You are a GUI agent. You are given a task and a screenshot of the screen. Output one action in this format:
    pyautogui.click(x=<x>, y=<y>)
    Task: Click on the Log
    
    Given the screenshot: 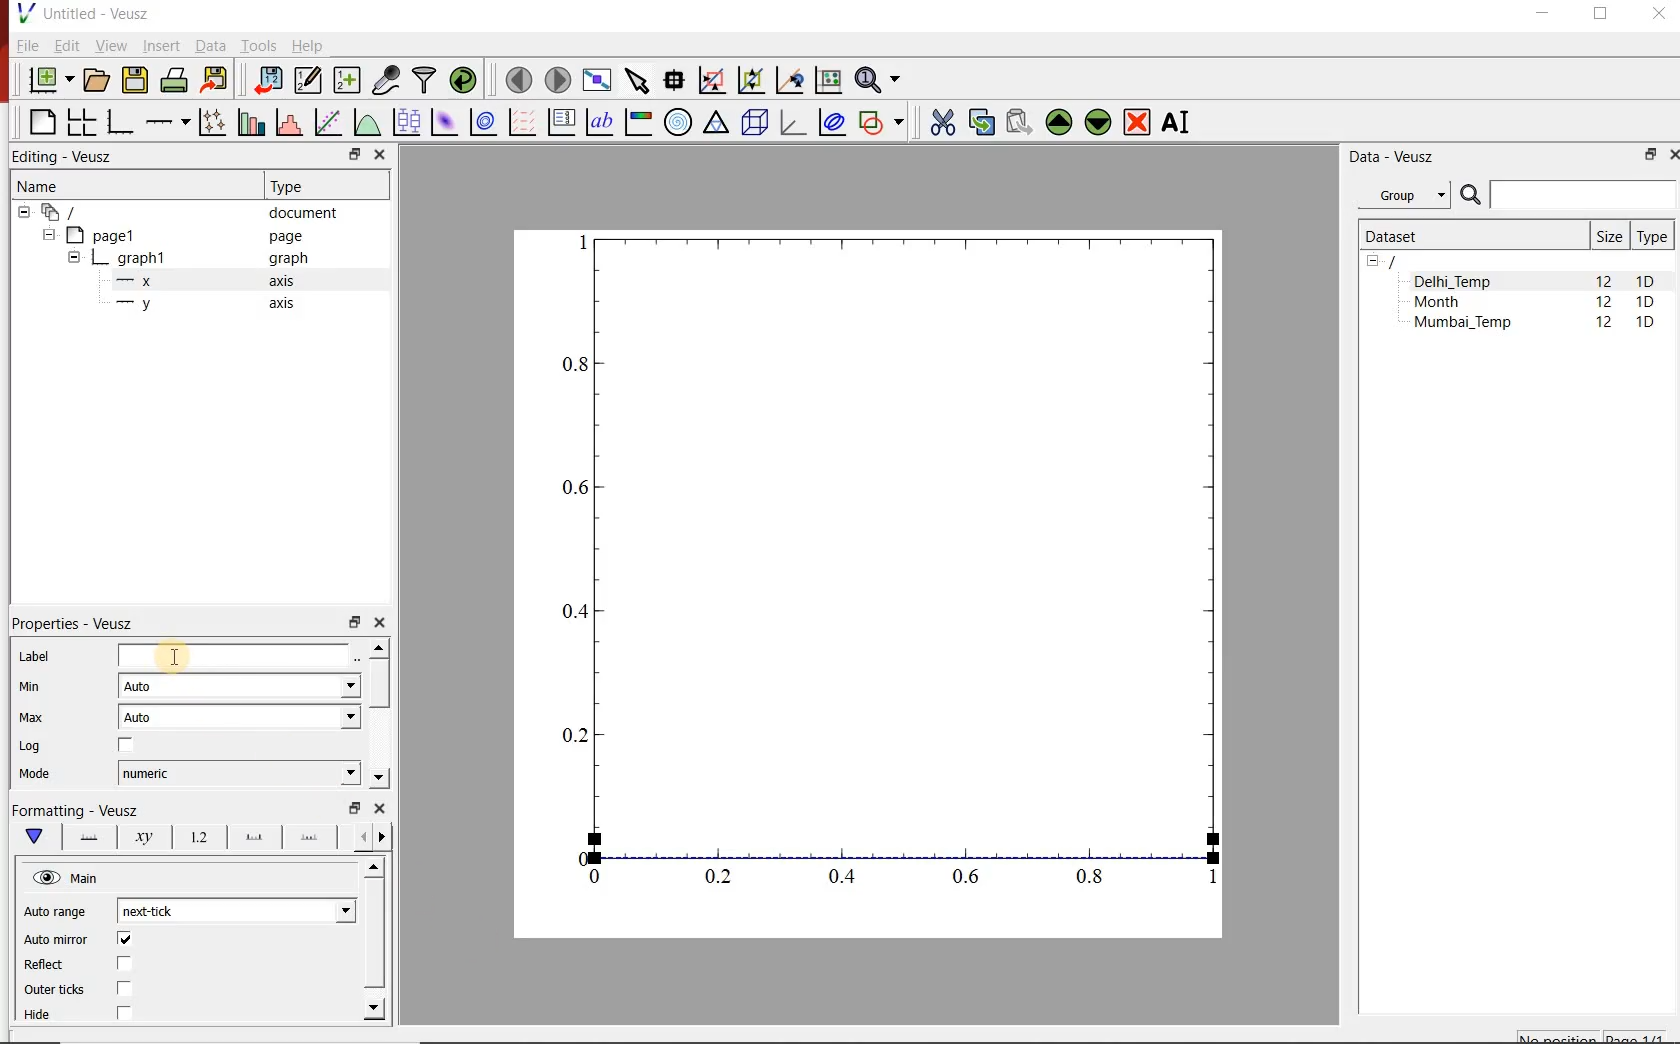 What is the action you would take?
    pyautogui.click(x=31, y=746)
    